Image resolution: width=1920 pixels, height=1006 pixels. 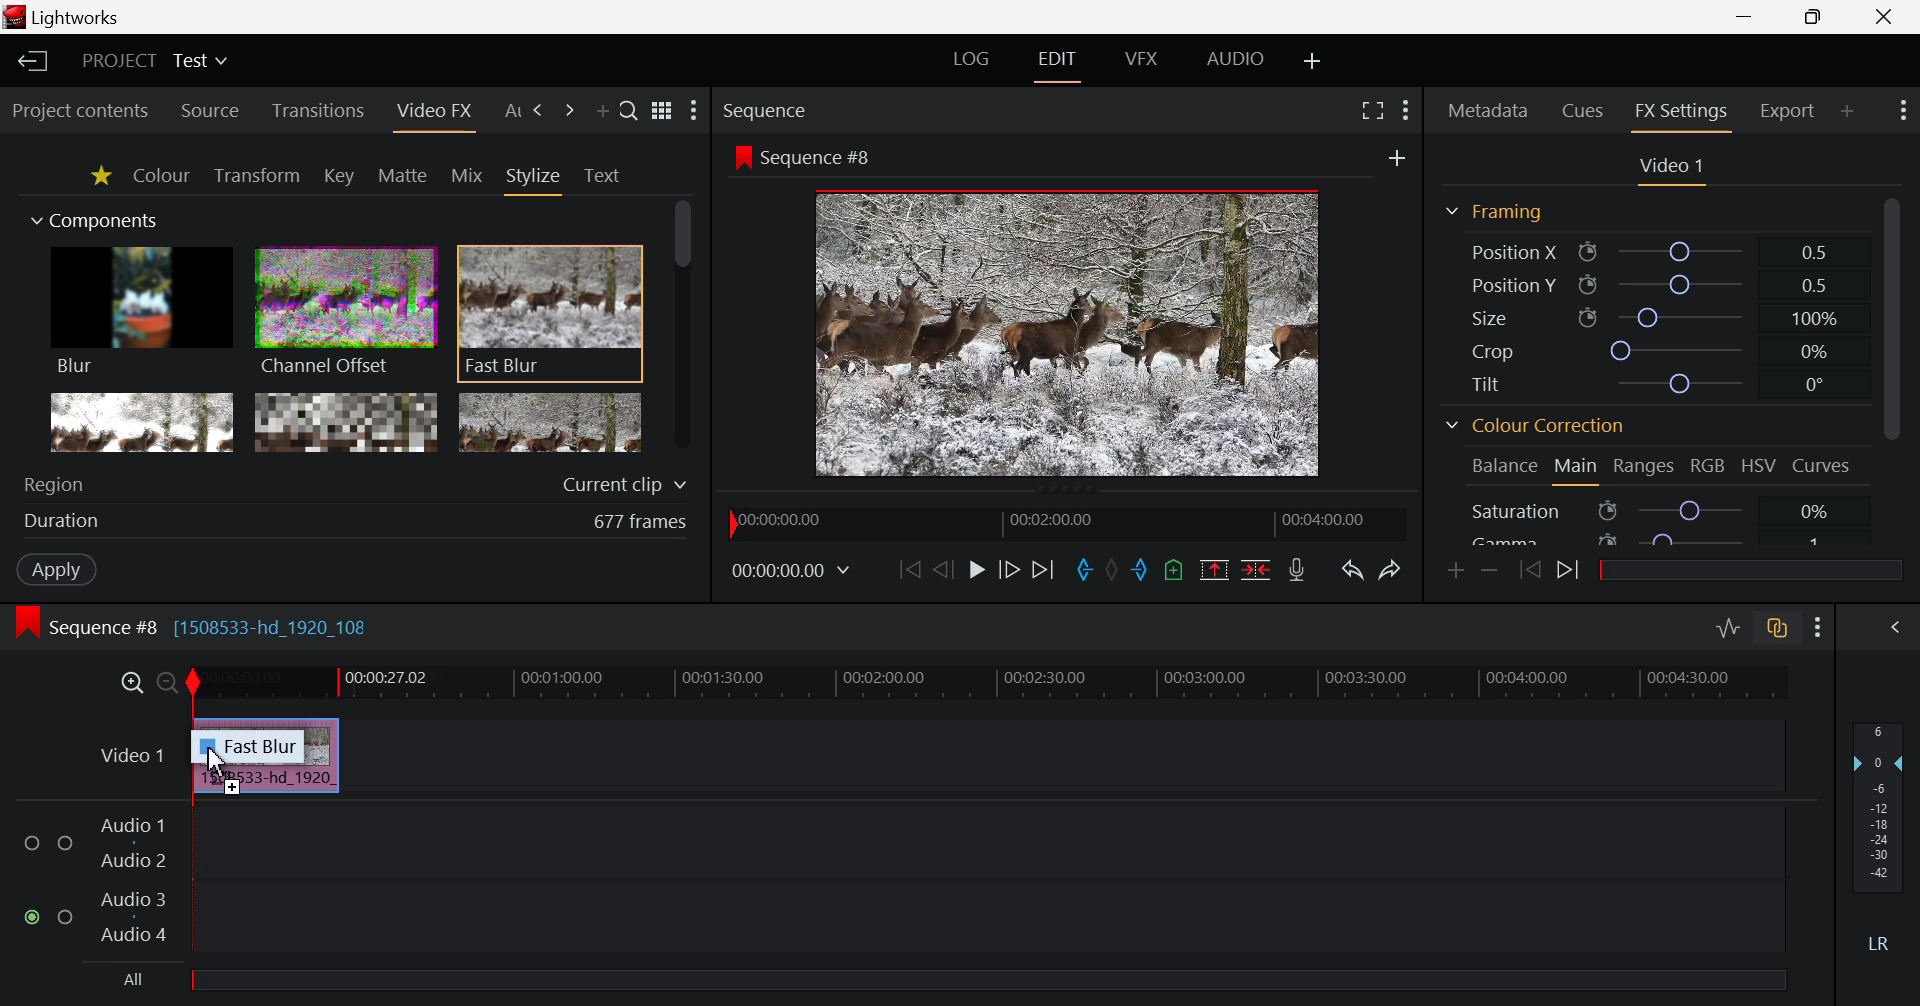 I want to click on Export, so click(x=1789, y=110).